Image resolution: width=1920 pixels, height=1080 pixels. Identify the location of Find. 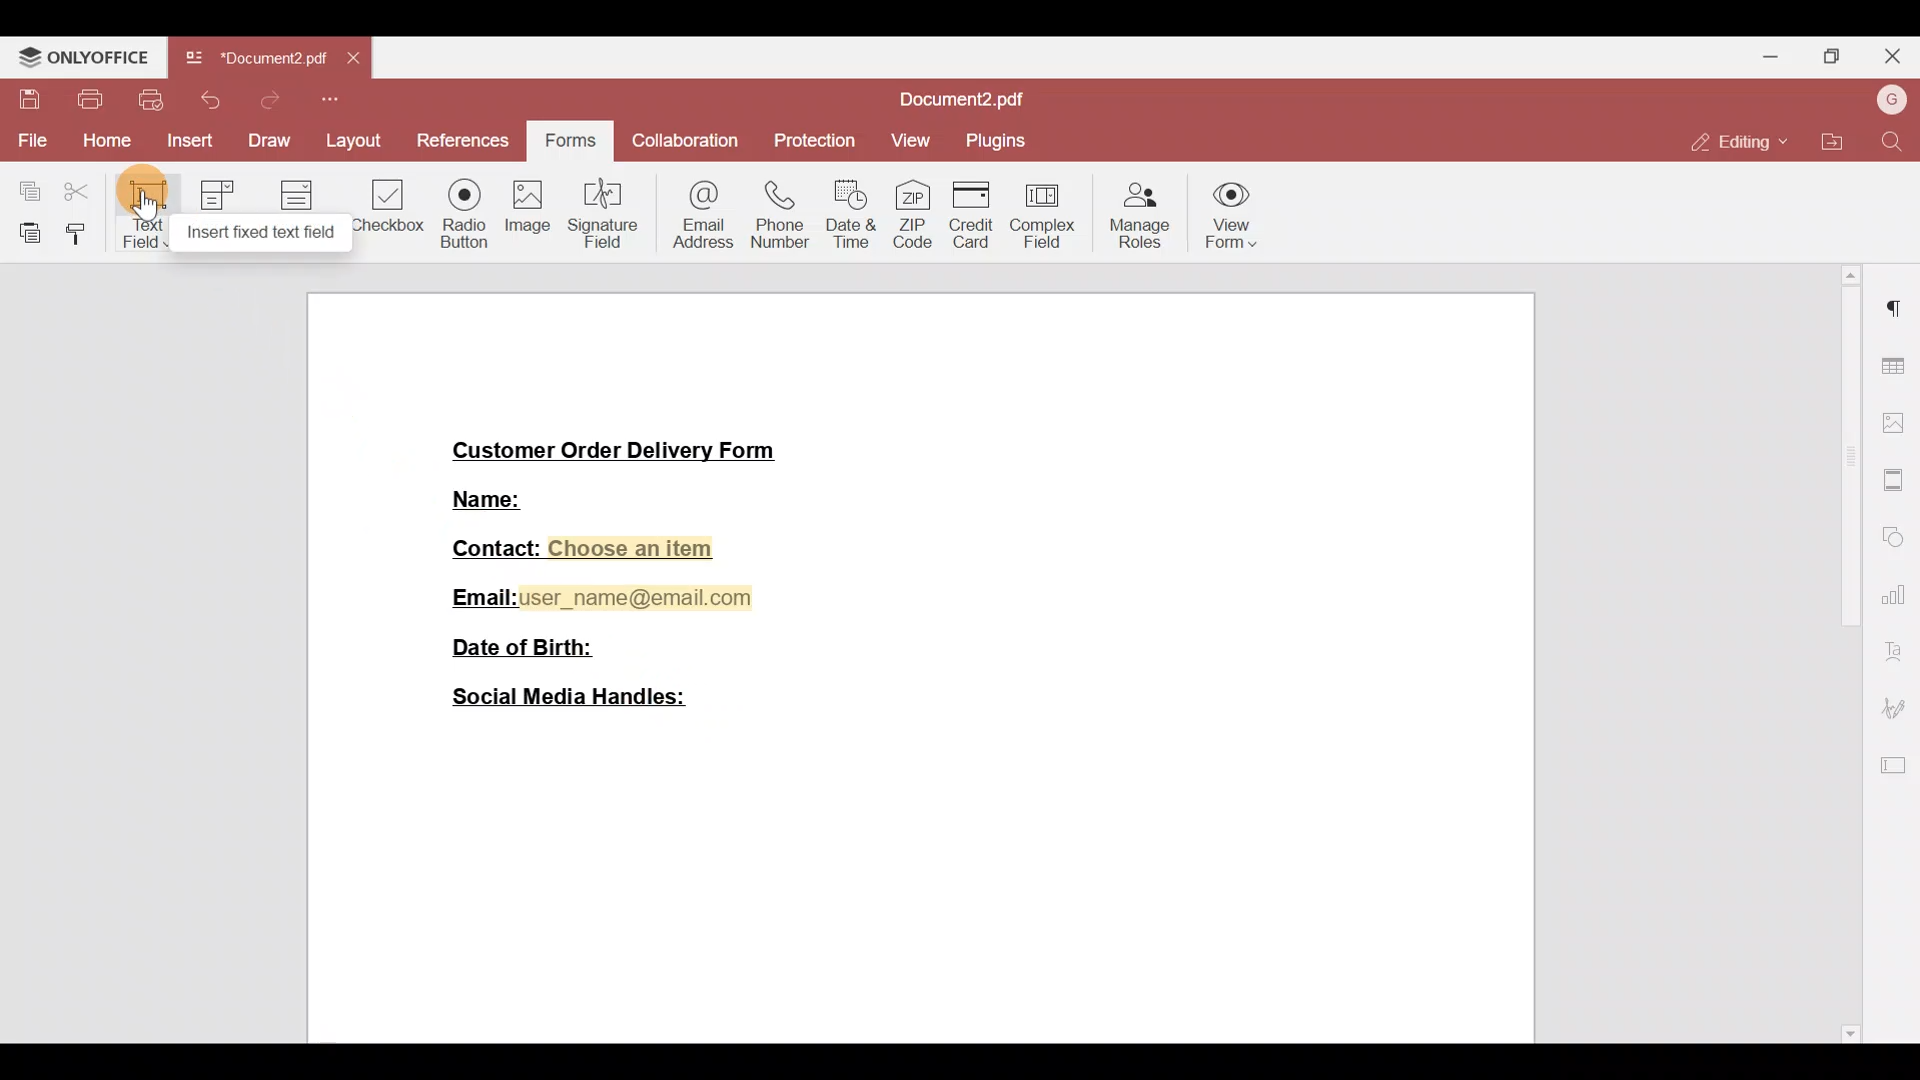
(1894, 143).